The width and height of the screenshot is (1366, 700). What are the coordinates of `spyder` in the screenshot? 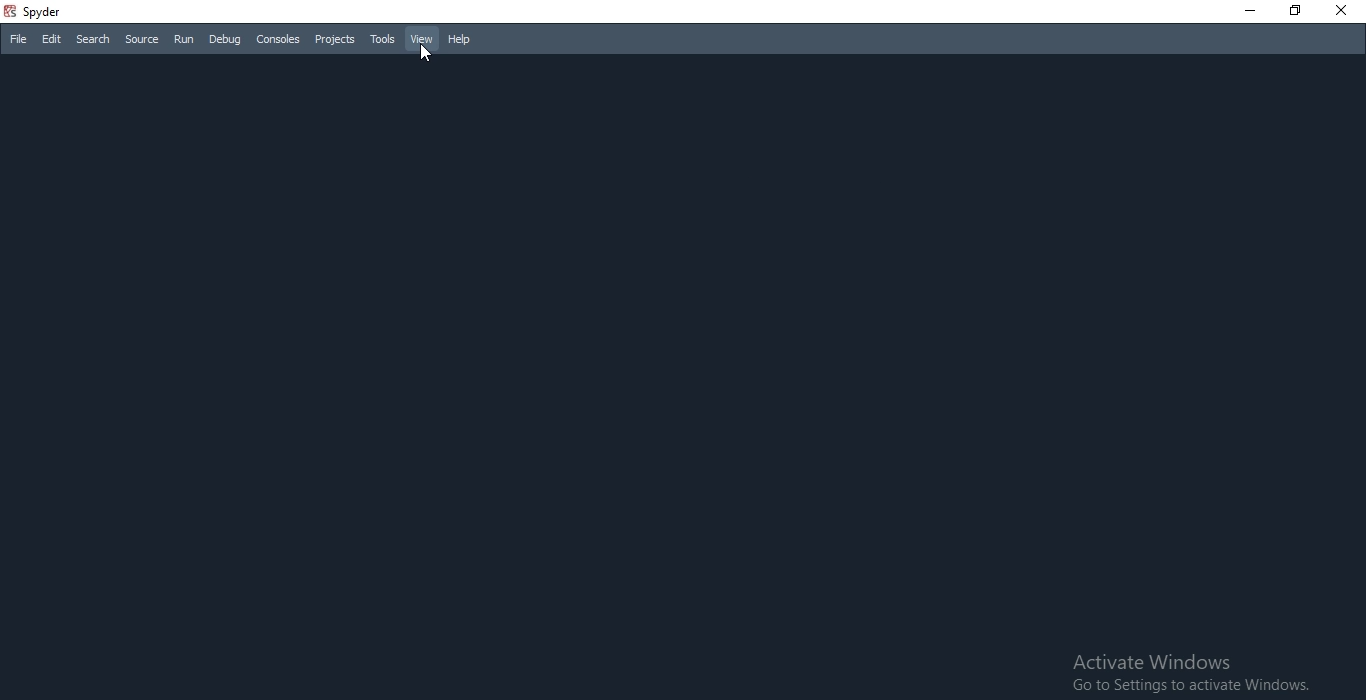 It's located at (47, 12).